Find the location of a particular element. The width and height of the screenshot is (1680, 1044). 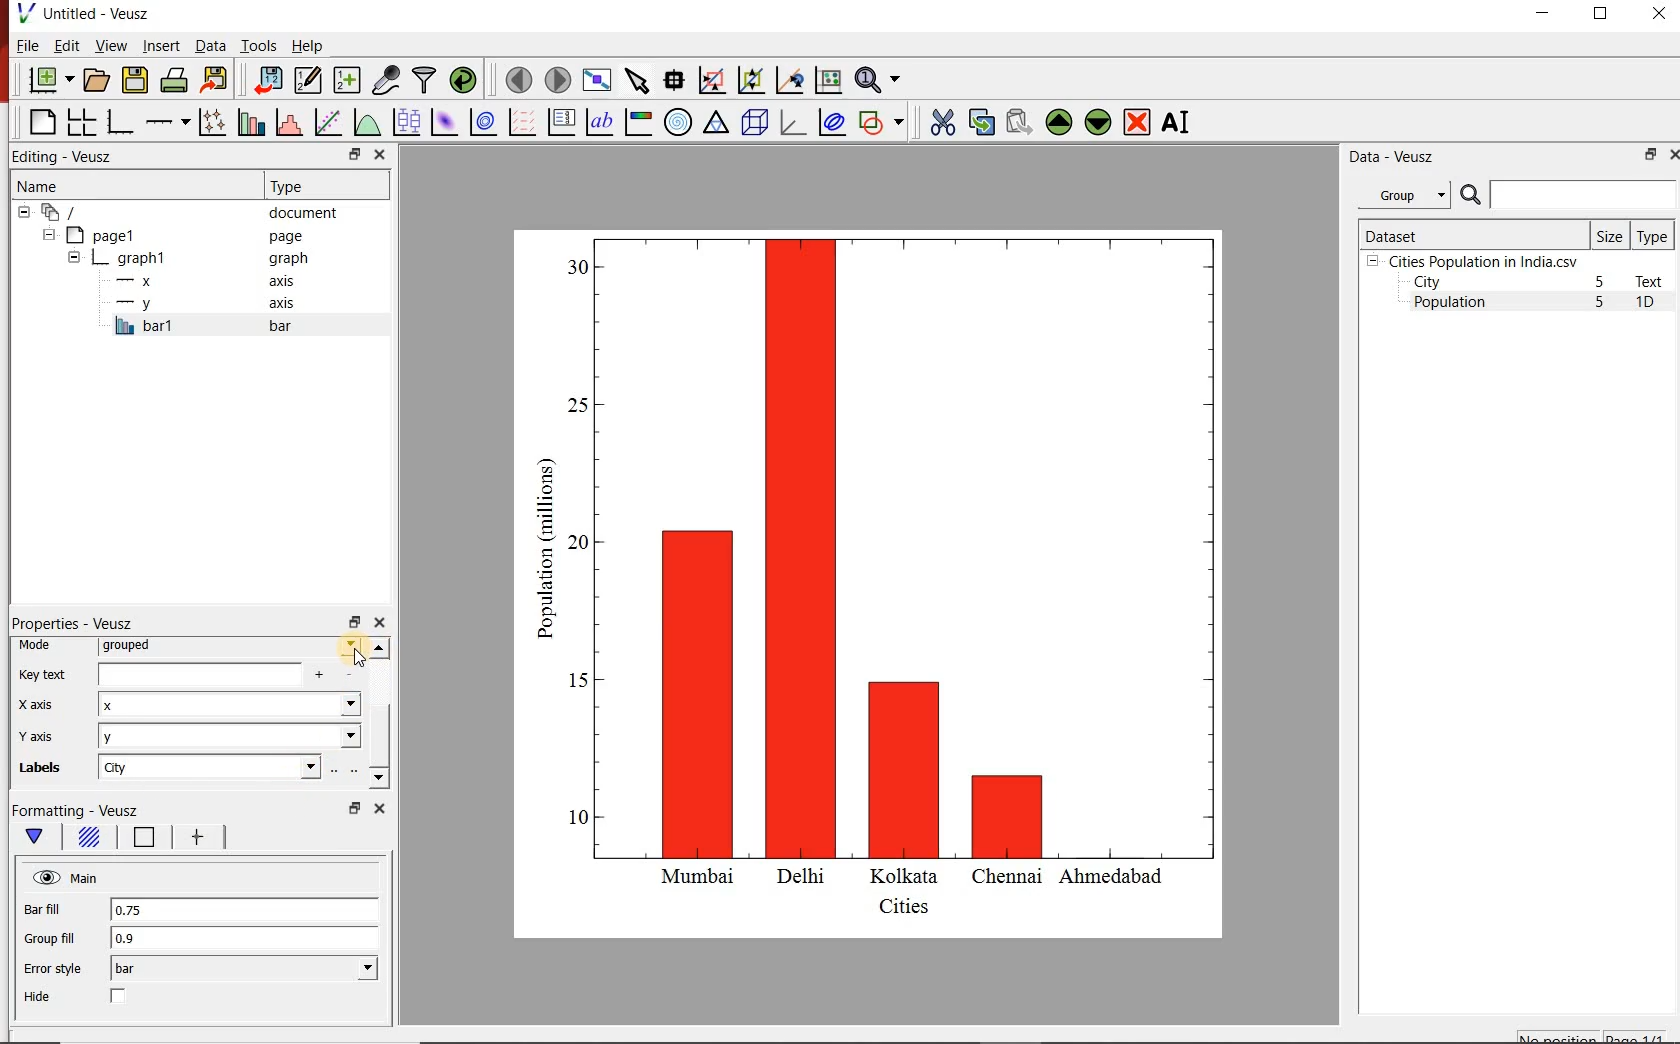

Main formatting is located at coordinates (38, 837).